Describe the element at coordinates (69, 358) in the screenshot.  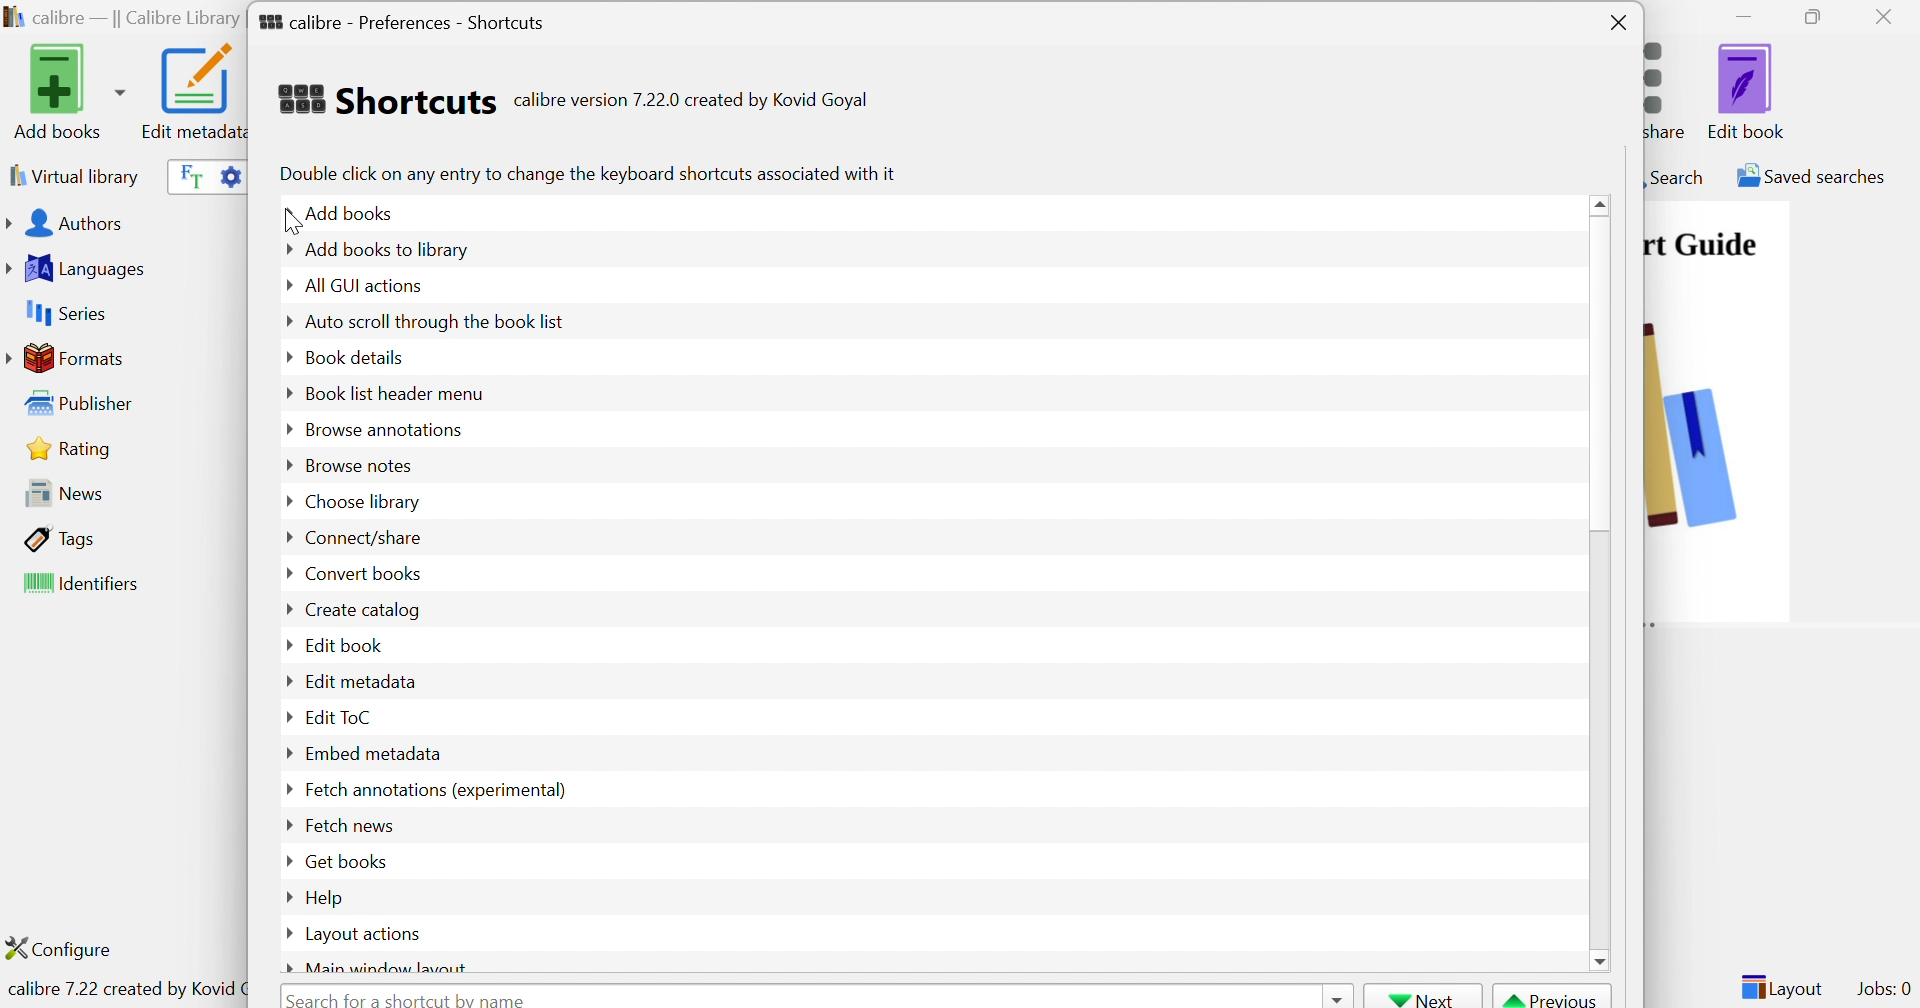
I see `Formats` at that location.